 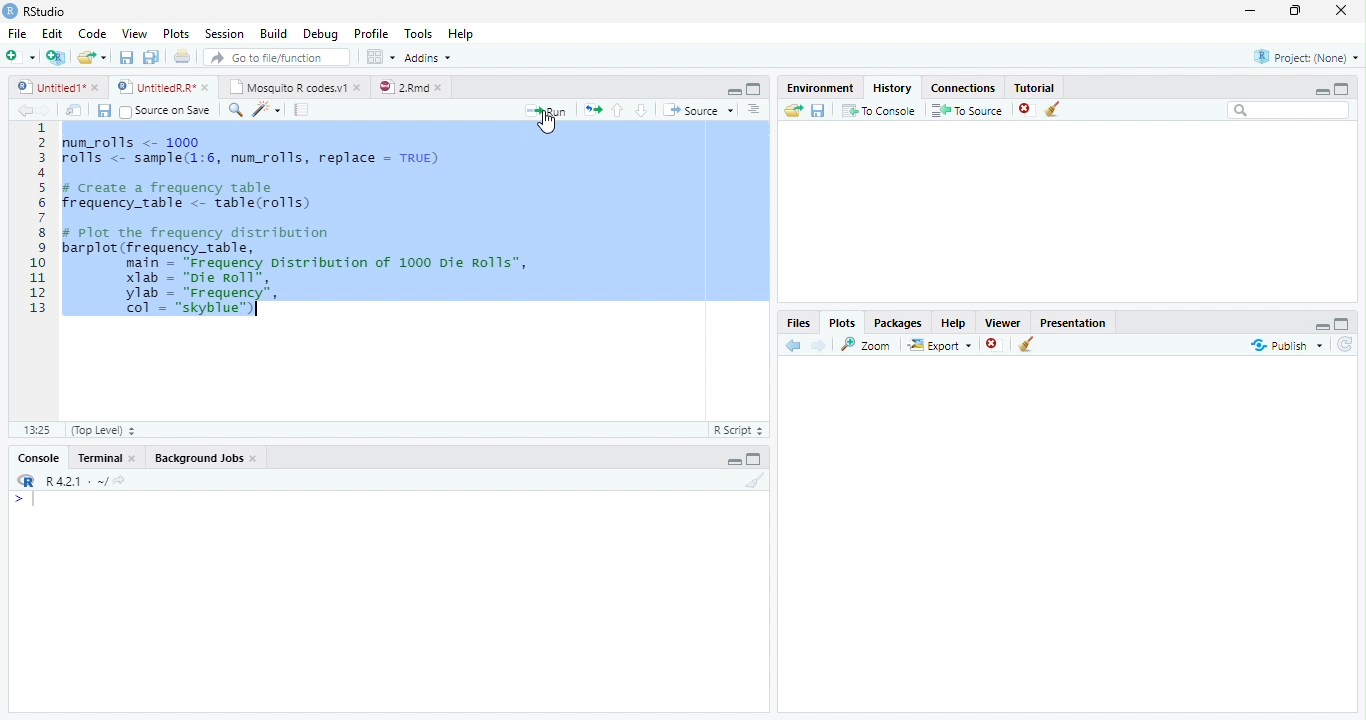 What do you see at coordinates (57, 87) in the screenshot?
I see `Ungitied1*` at bounding box center [57, 87].